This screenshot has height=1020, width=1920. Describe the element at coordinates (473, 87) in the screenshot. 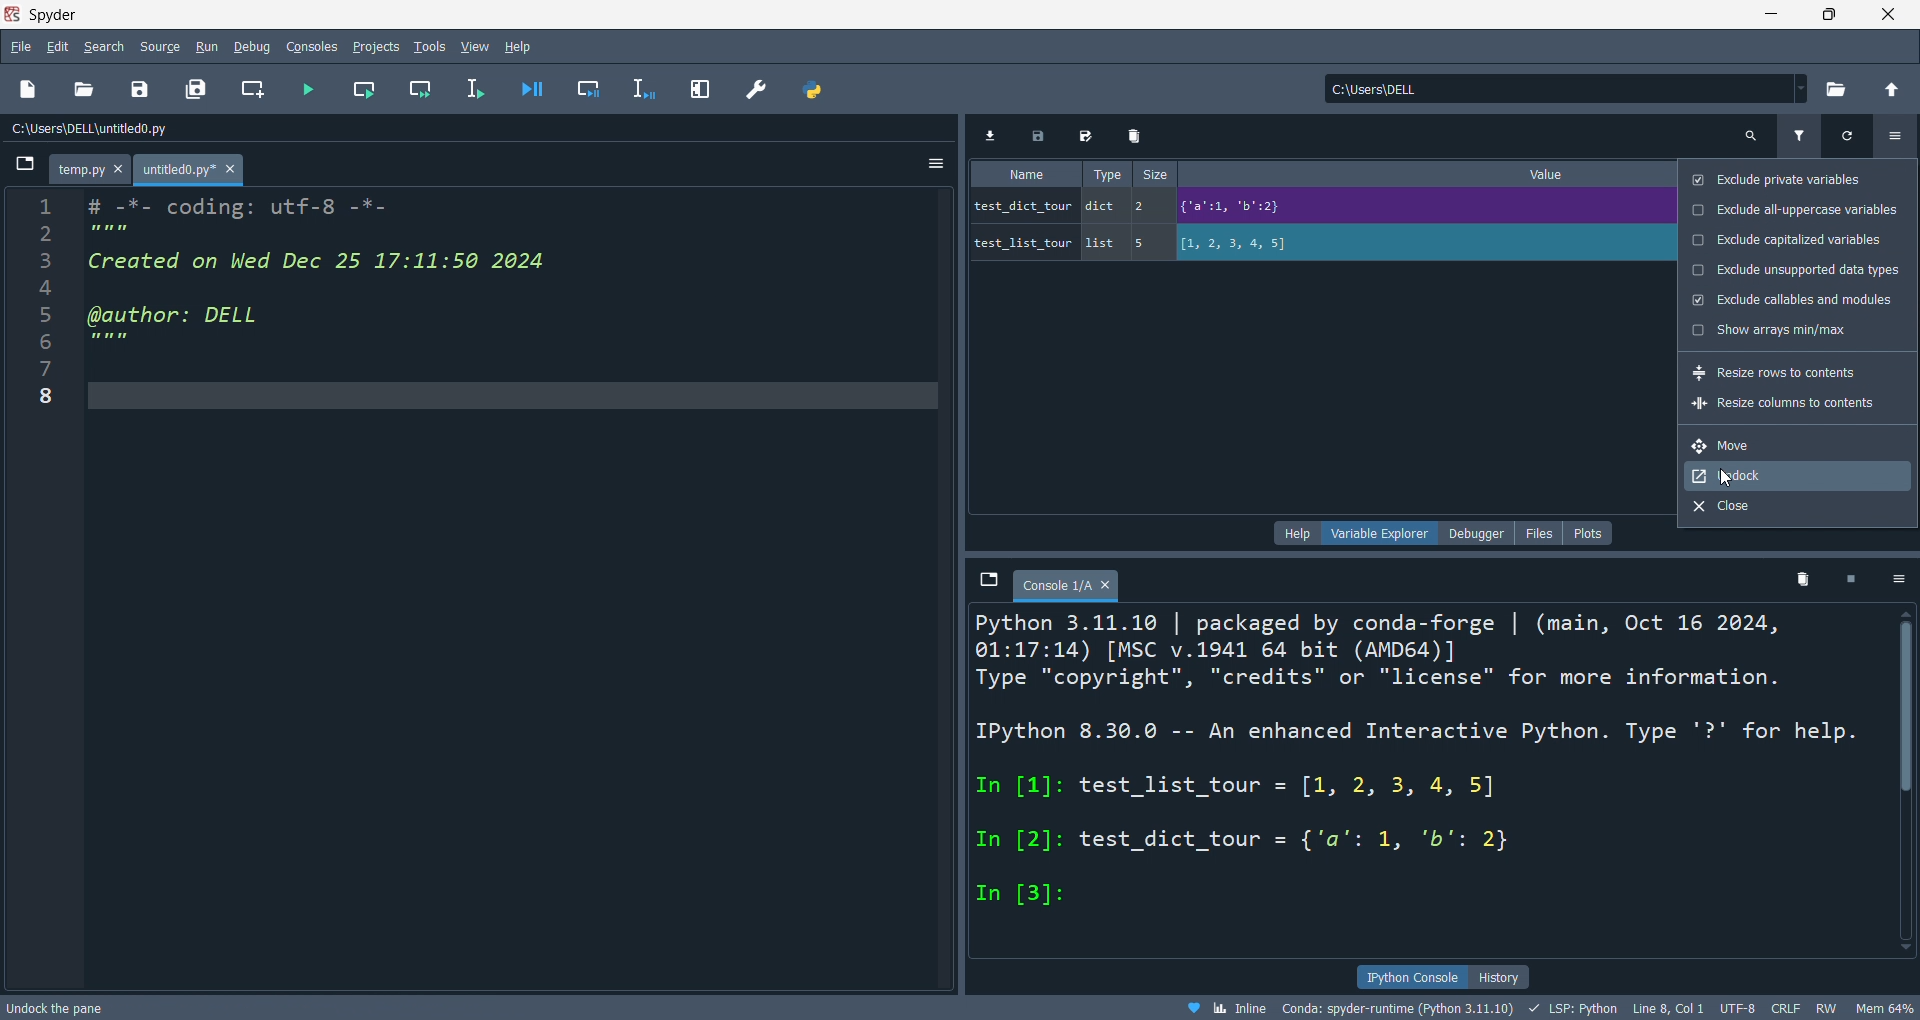

I see `run line` at that location.